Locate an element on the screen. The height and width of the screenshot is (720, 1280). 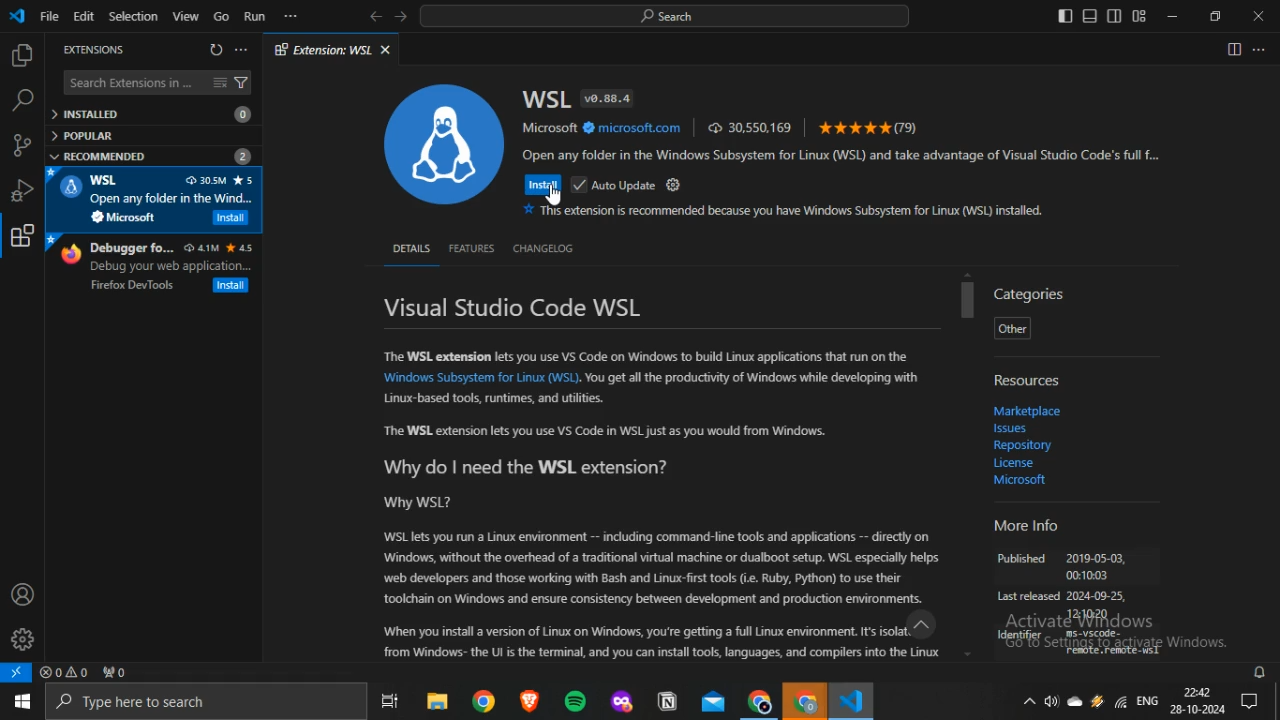
Microsoft is located at coordinates (123, 217).